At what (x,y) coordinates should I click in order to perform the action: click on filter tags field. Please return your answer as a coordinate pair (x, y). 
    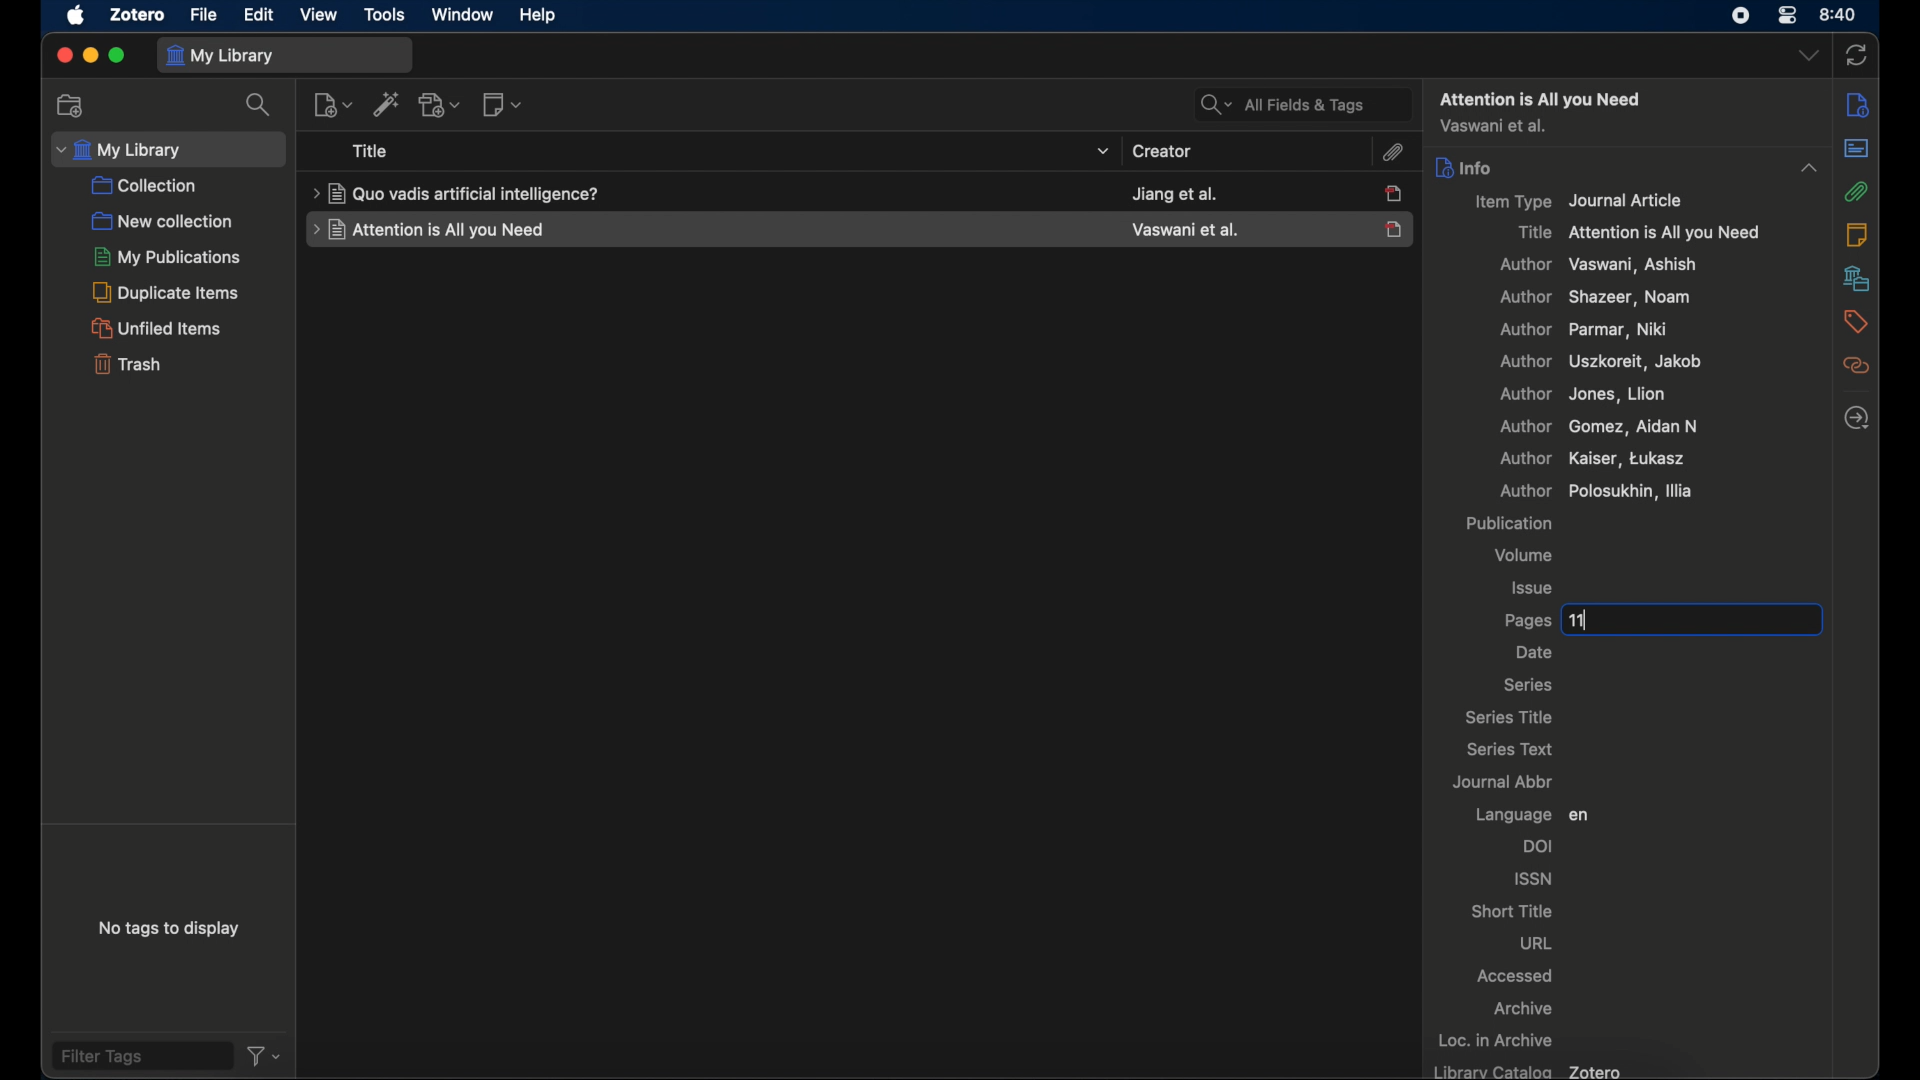
    Looking at the image, I should click on (141, 1056).